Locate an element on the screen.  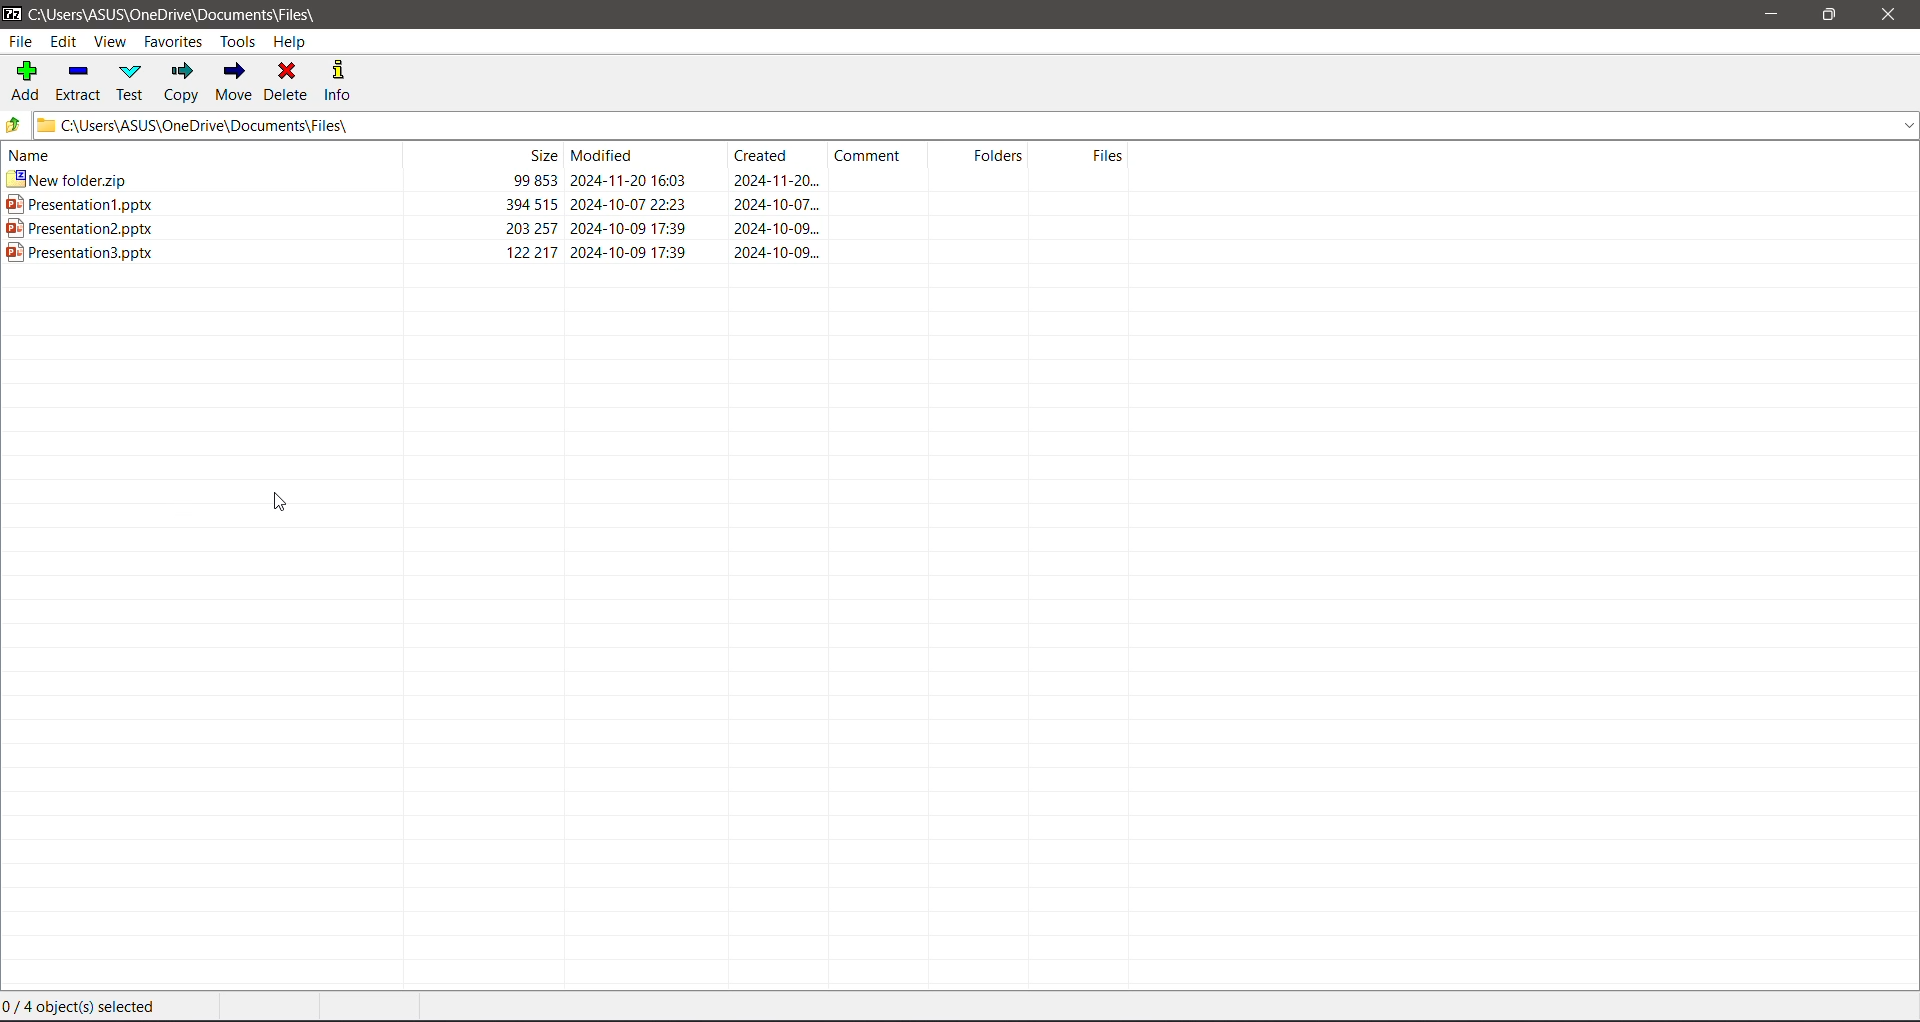
View is located at coordinates (110, 43).